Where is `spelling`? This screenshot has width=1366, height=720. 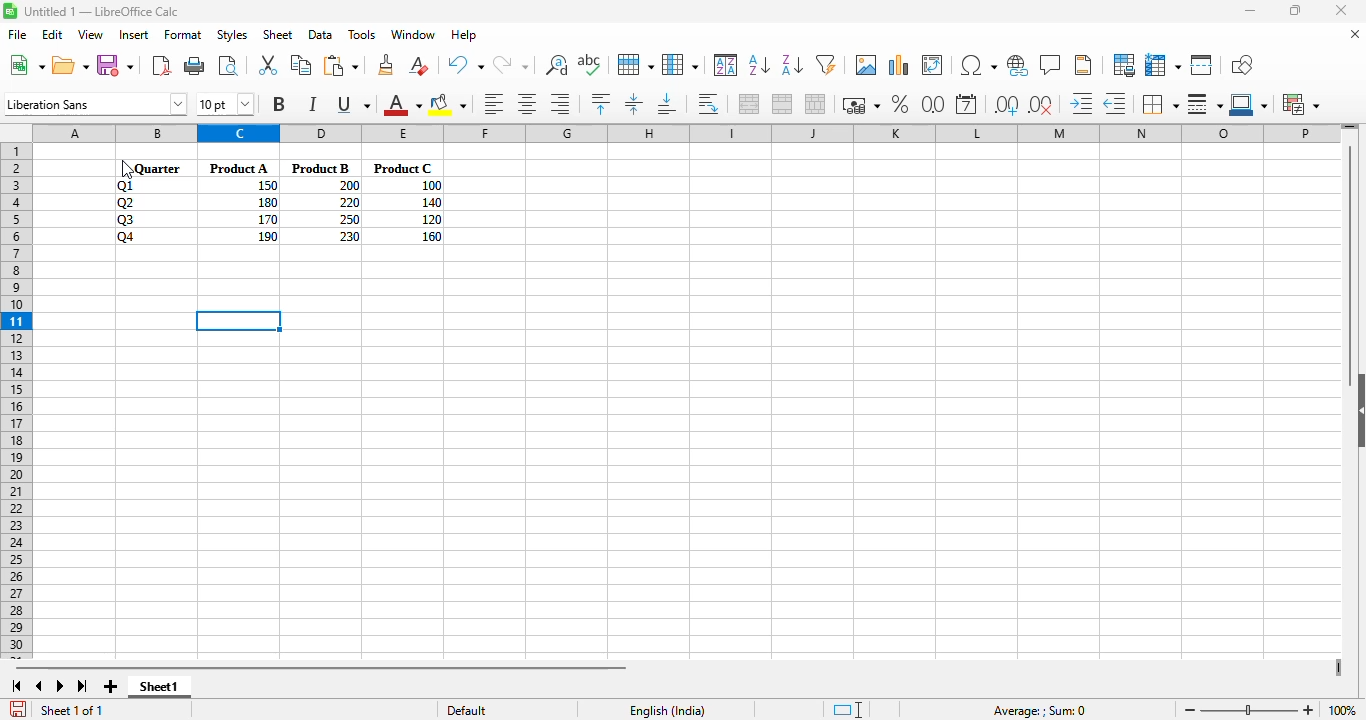 spelling is located at coordinates (590, 65).